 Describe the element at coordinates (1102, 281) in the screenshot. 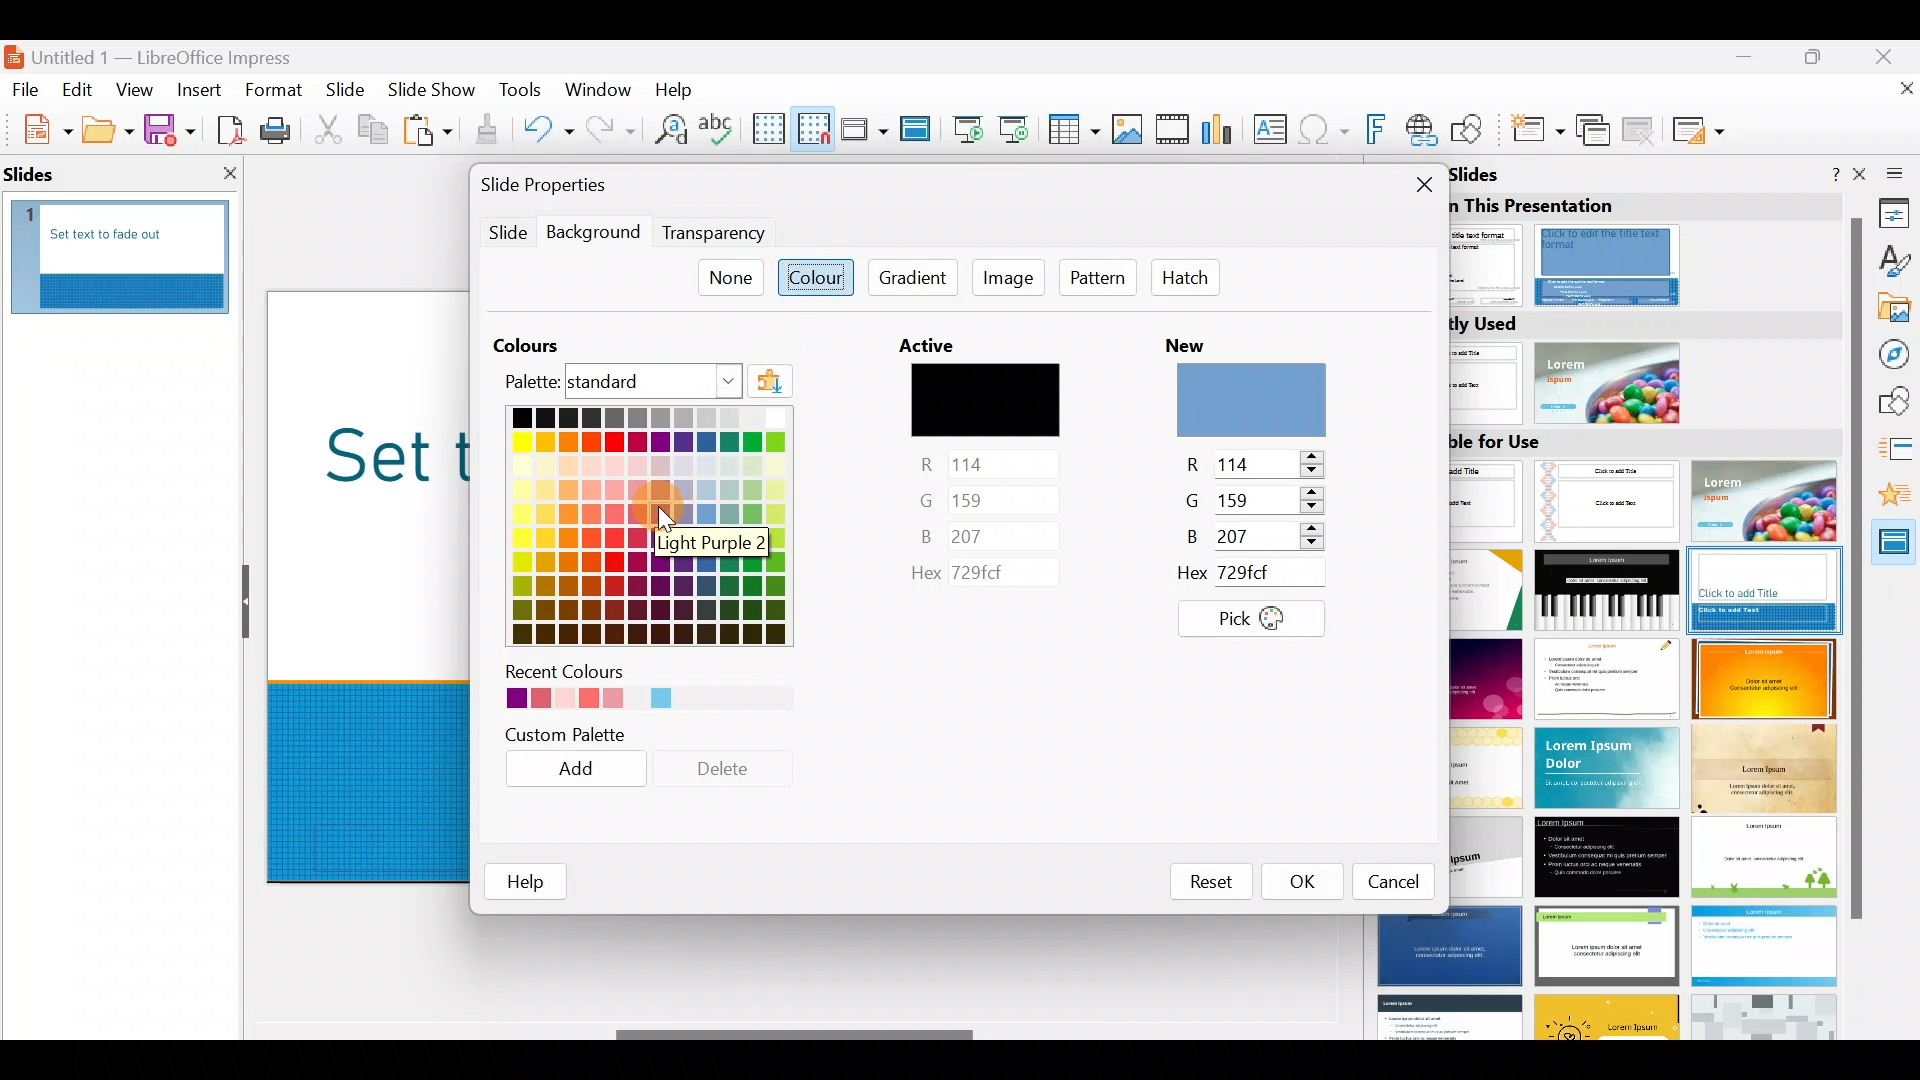

I see `Pattern` at that location.